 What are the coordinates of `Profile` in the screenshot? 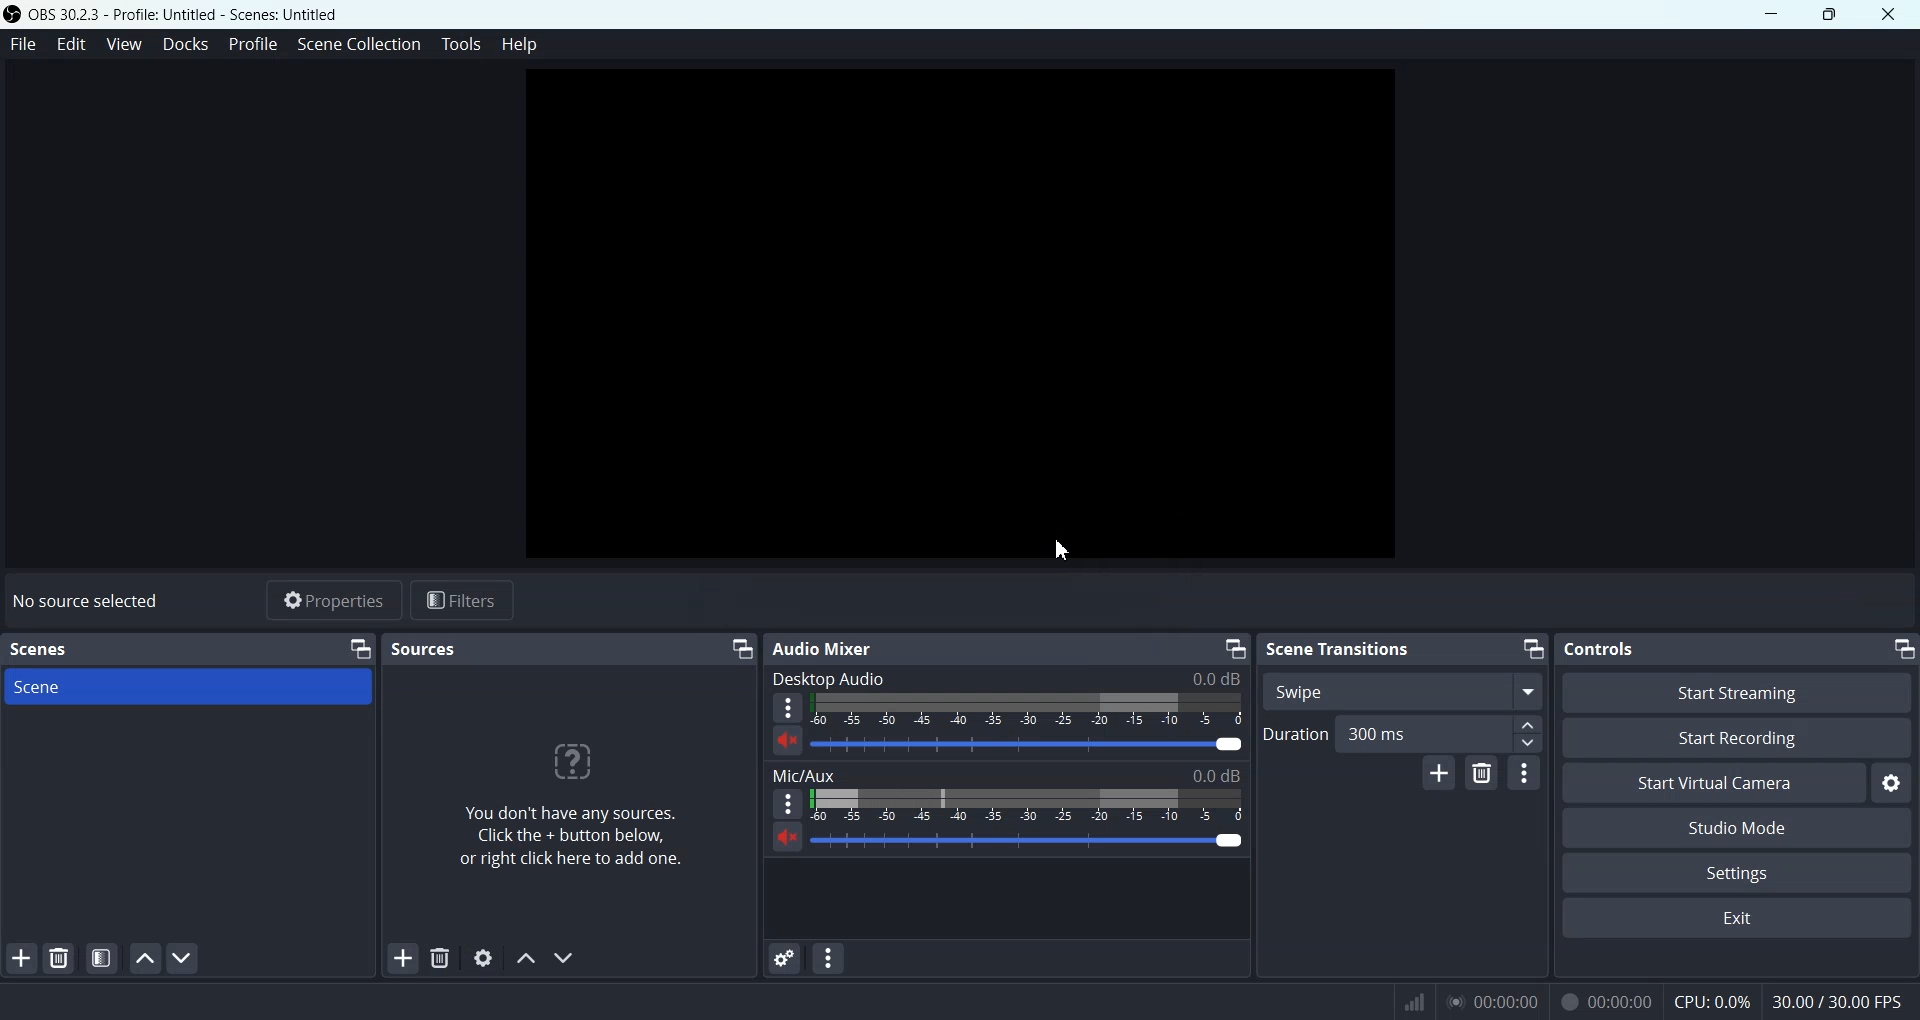 It's located at (253, 44).